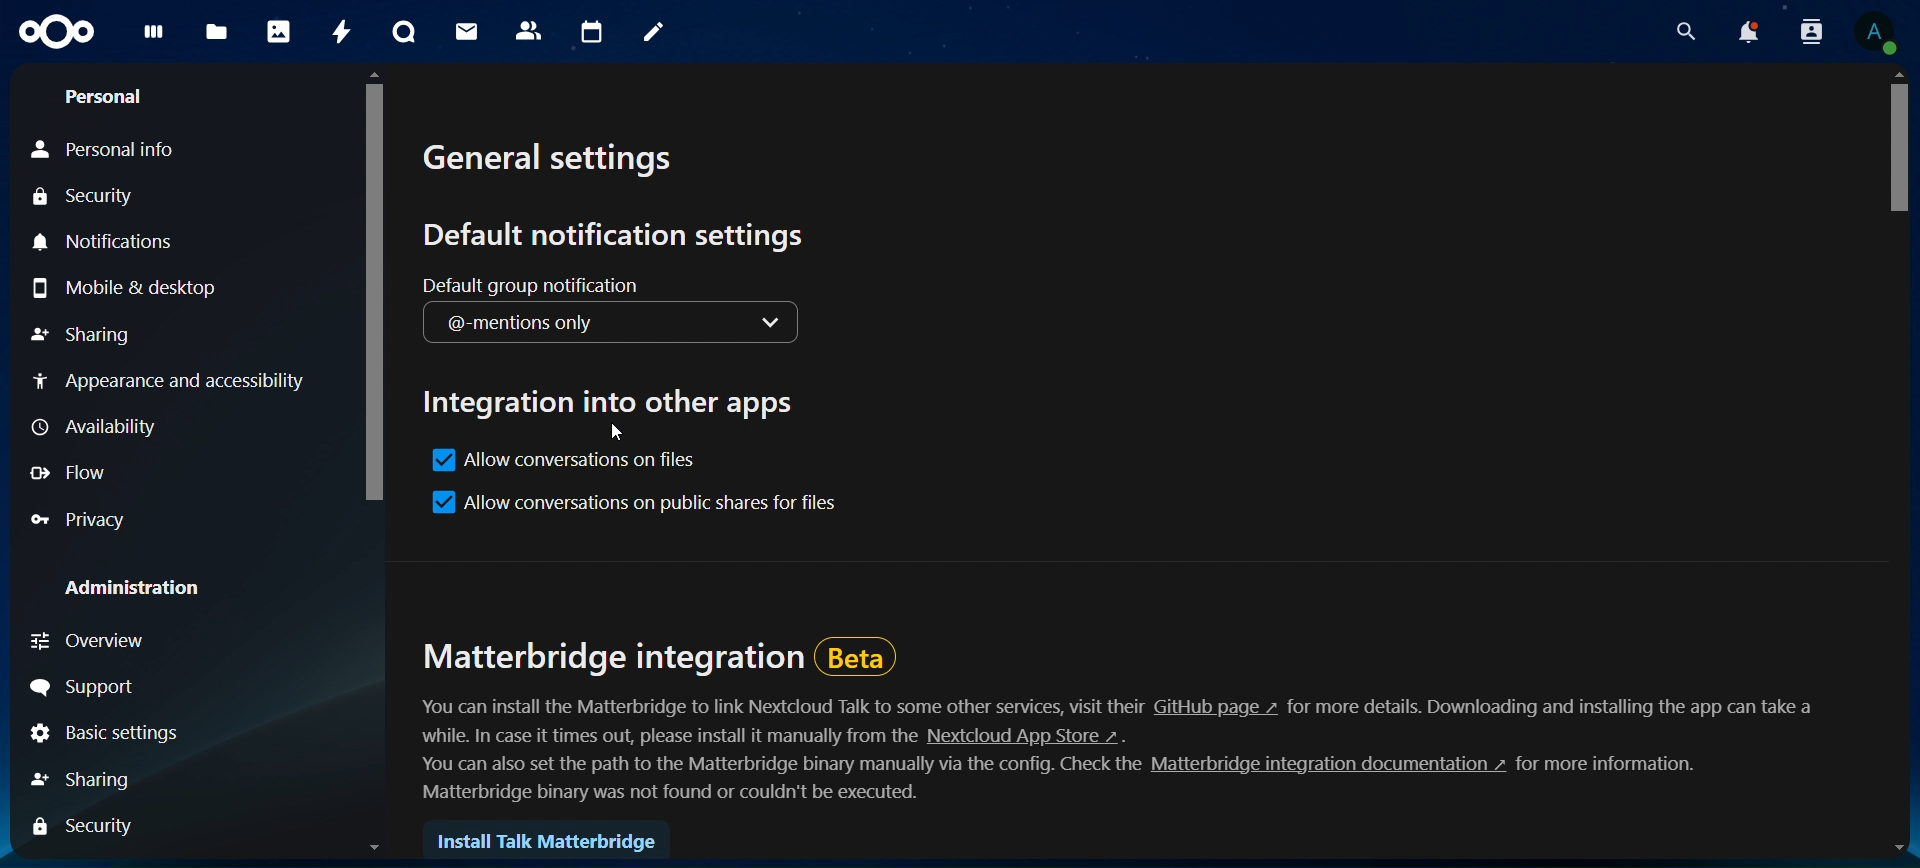 The image size is (1920, 868). What do you see at coordinates (782, 706) in the screenshot?
I see `text` at bounding box center [782, 706].